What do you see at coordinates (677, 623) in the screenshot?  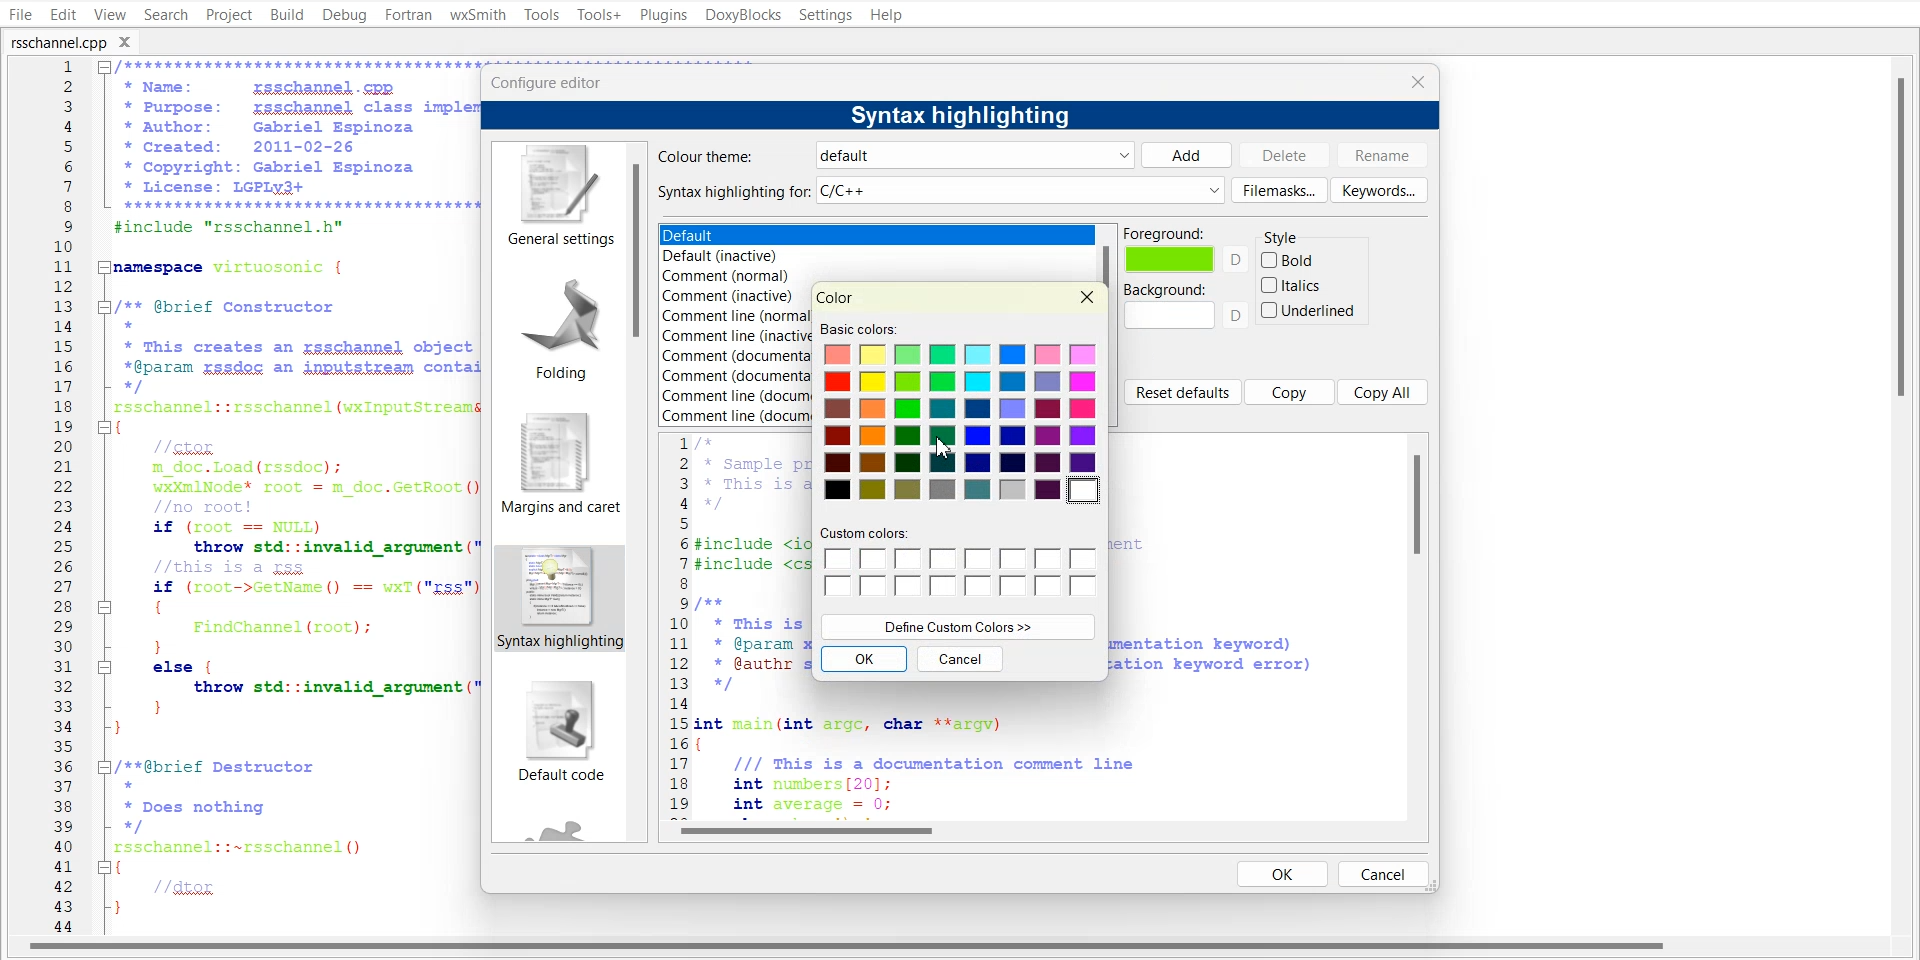 I see `Line numbers` at bounding box center [677, 623].